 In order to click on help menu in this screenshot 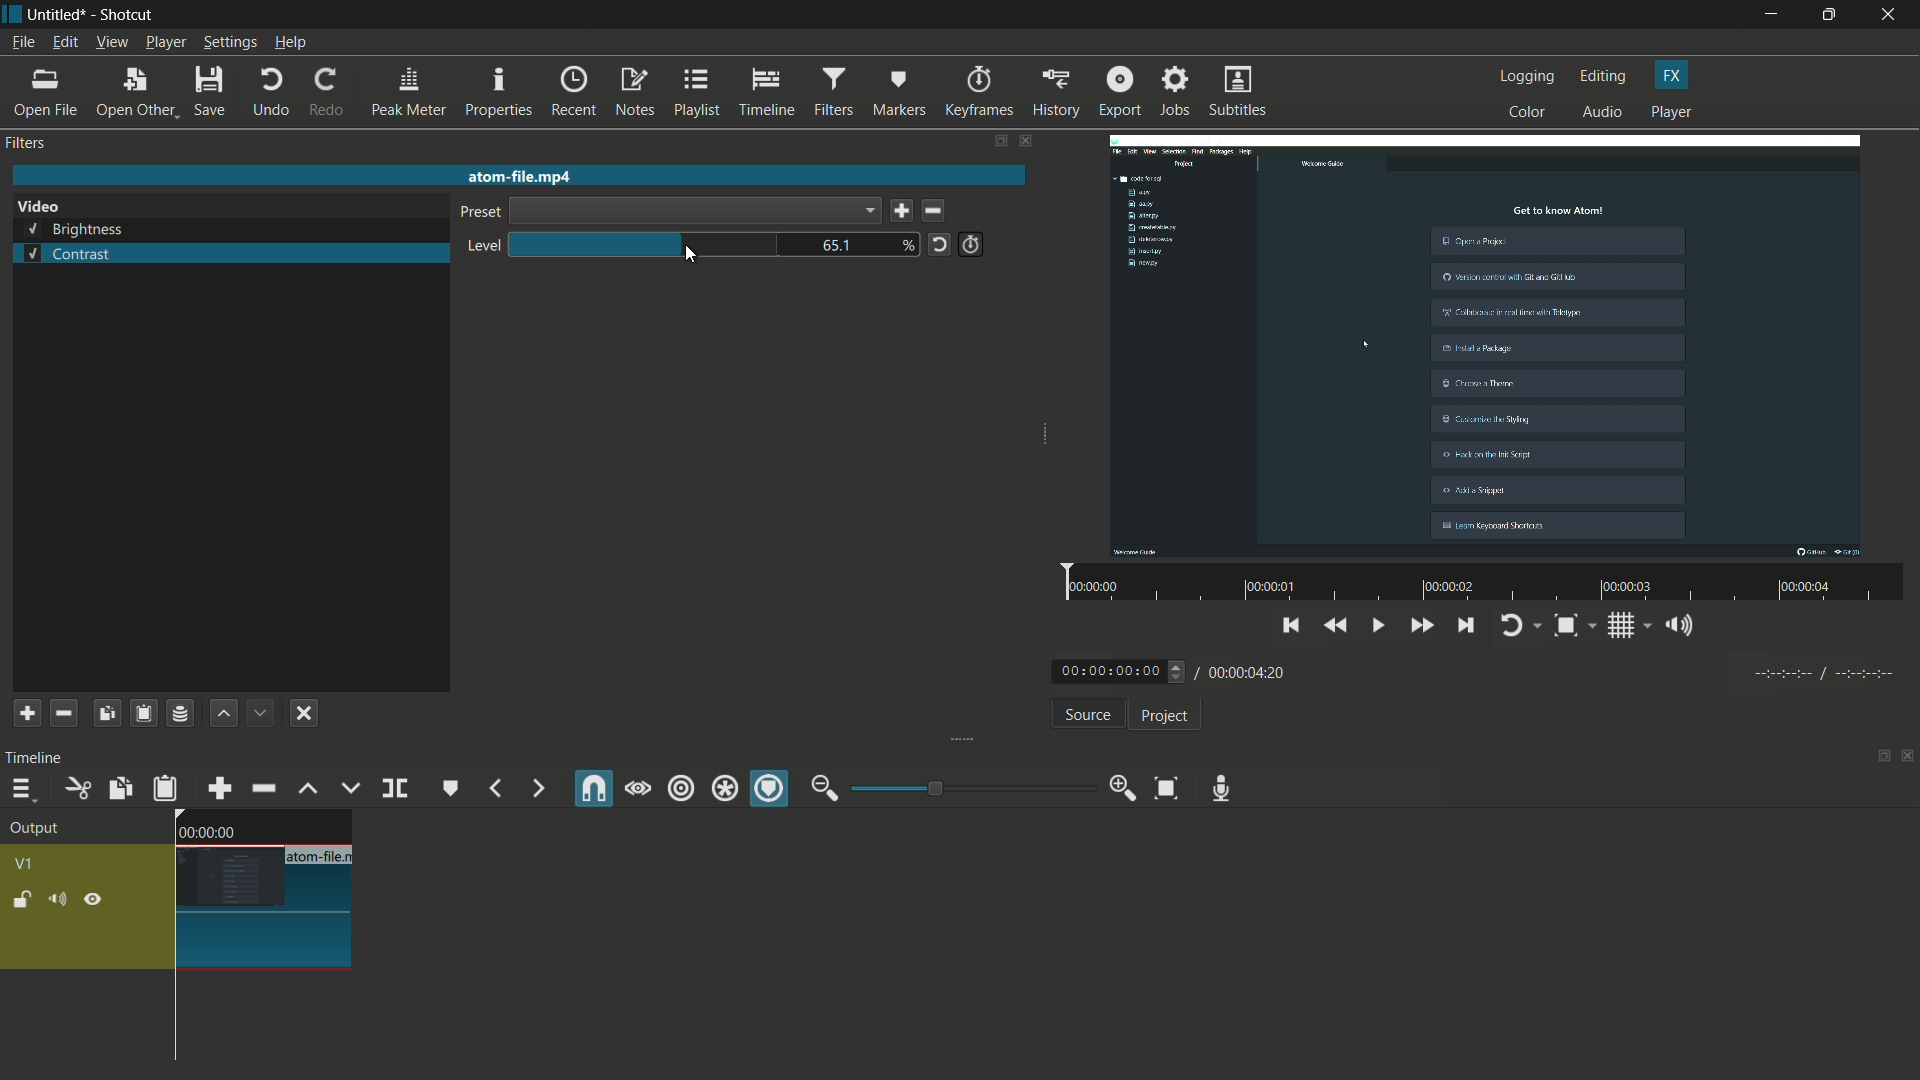, I will do `click(291, 44)`.